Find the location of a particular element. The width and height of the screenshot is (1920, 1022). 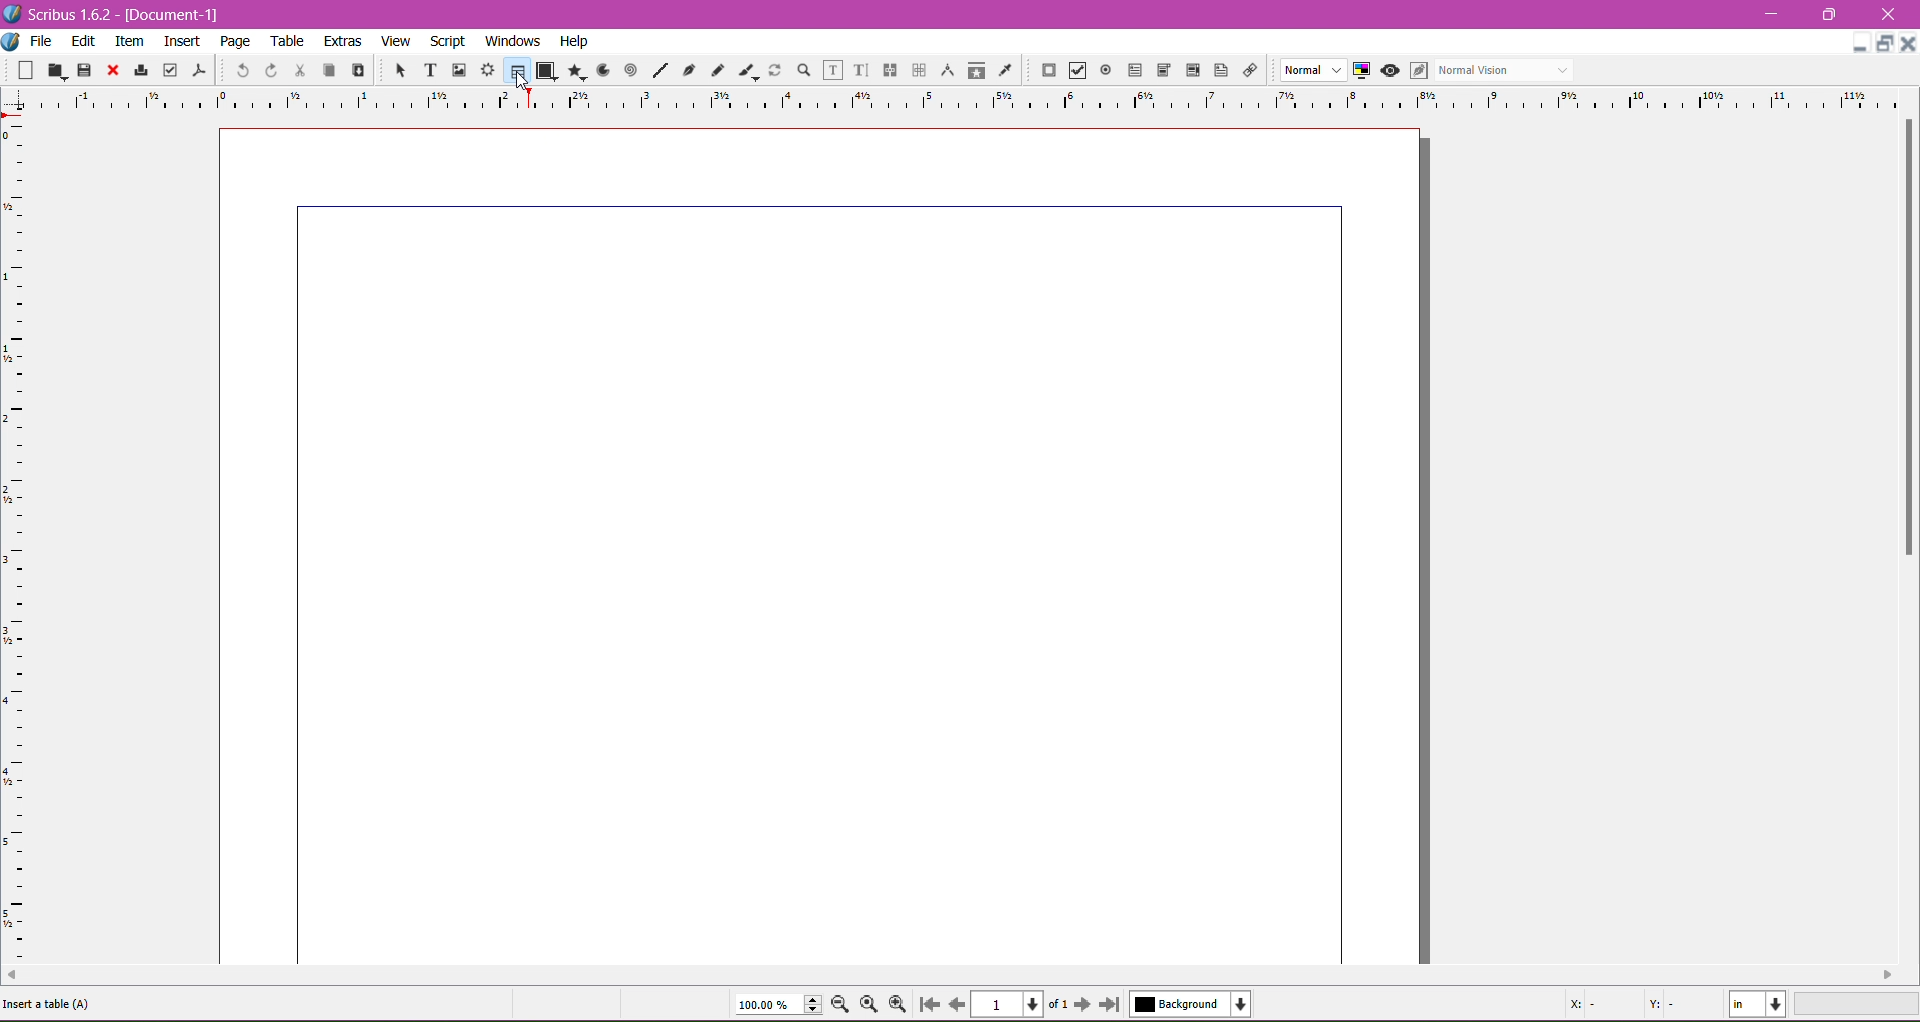

Page is located at coordinates (233, 41).